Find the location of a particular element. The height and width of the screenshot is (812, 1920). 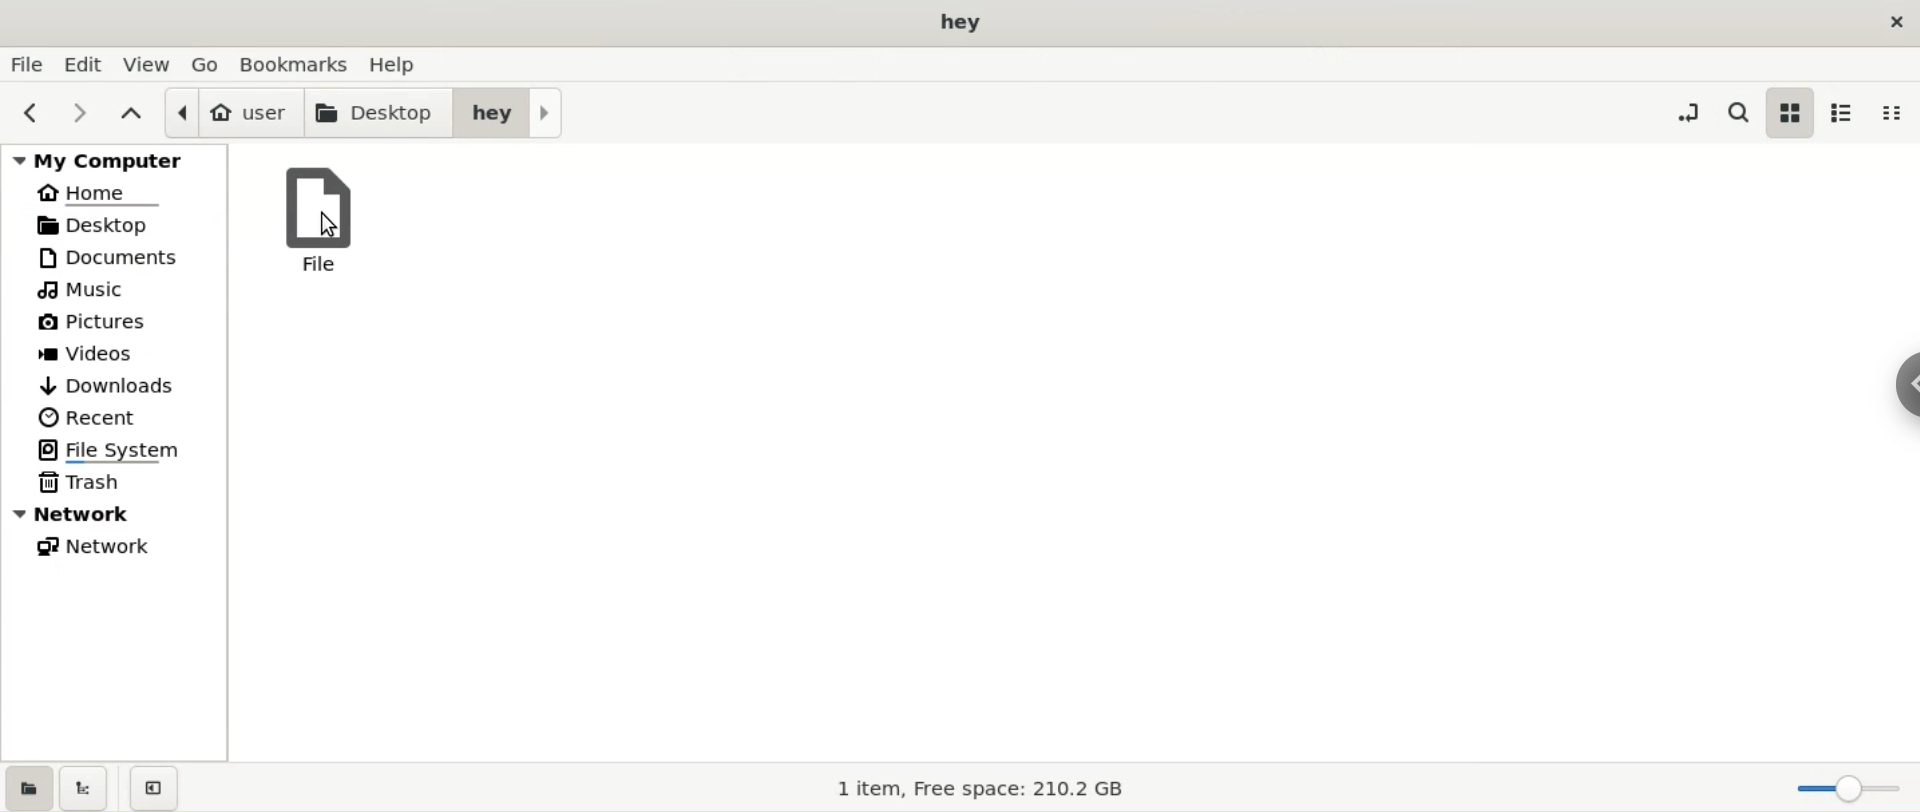

toggle location entry is located at coordinates (1684, 111).